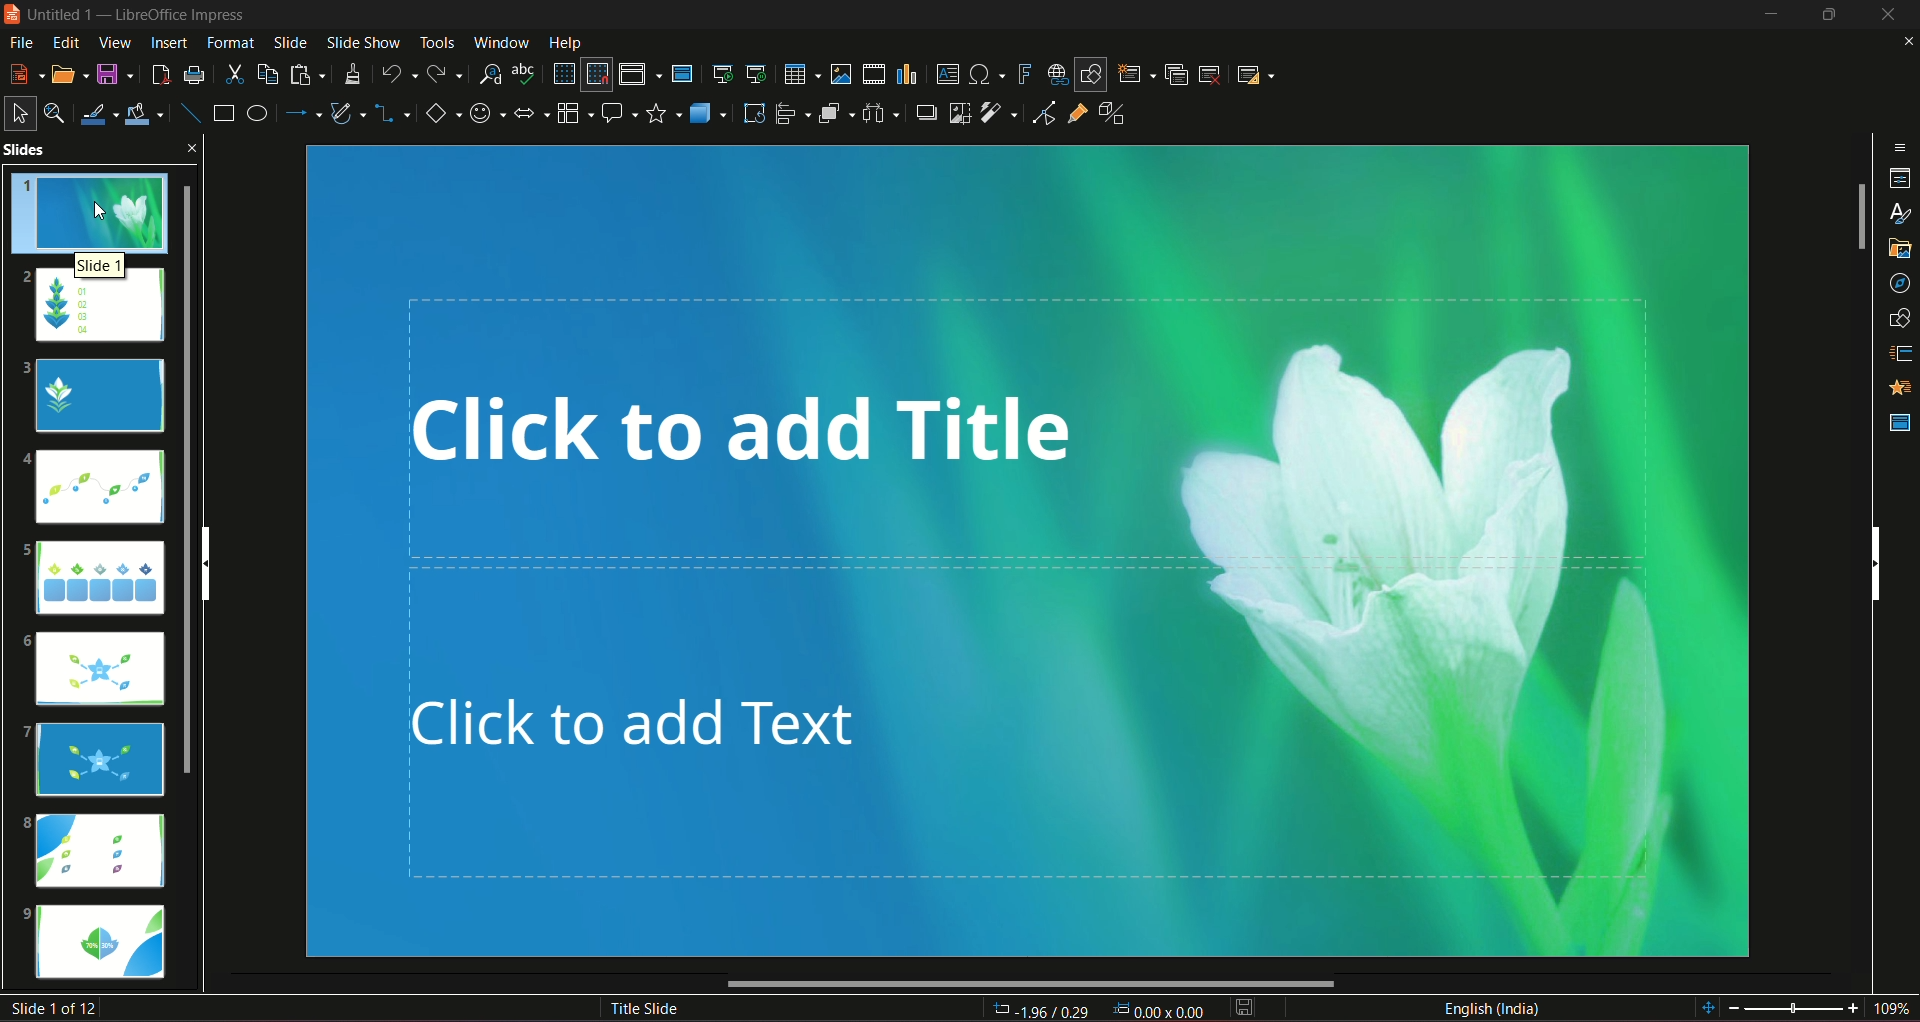 The width and height of the screenshot is (1920, 1022). Describe the element at coordinates (1897, 251) in the screenshot. I see `gallery` at that location.